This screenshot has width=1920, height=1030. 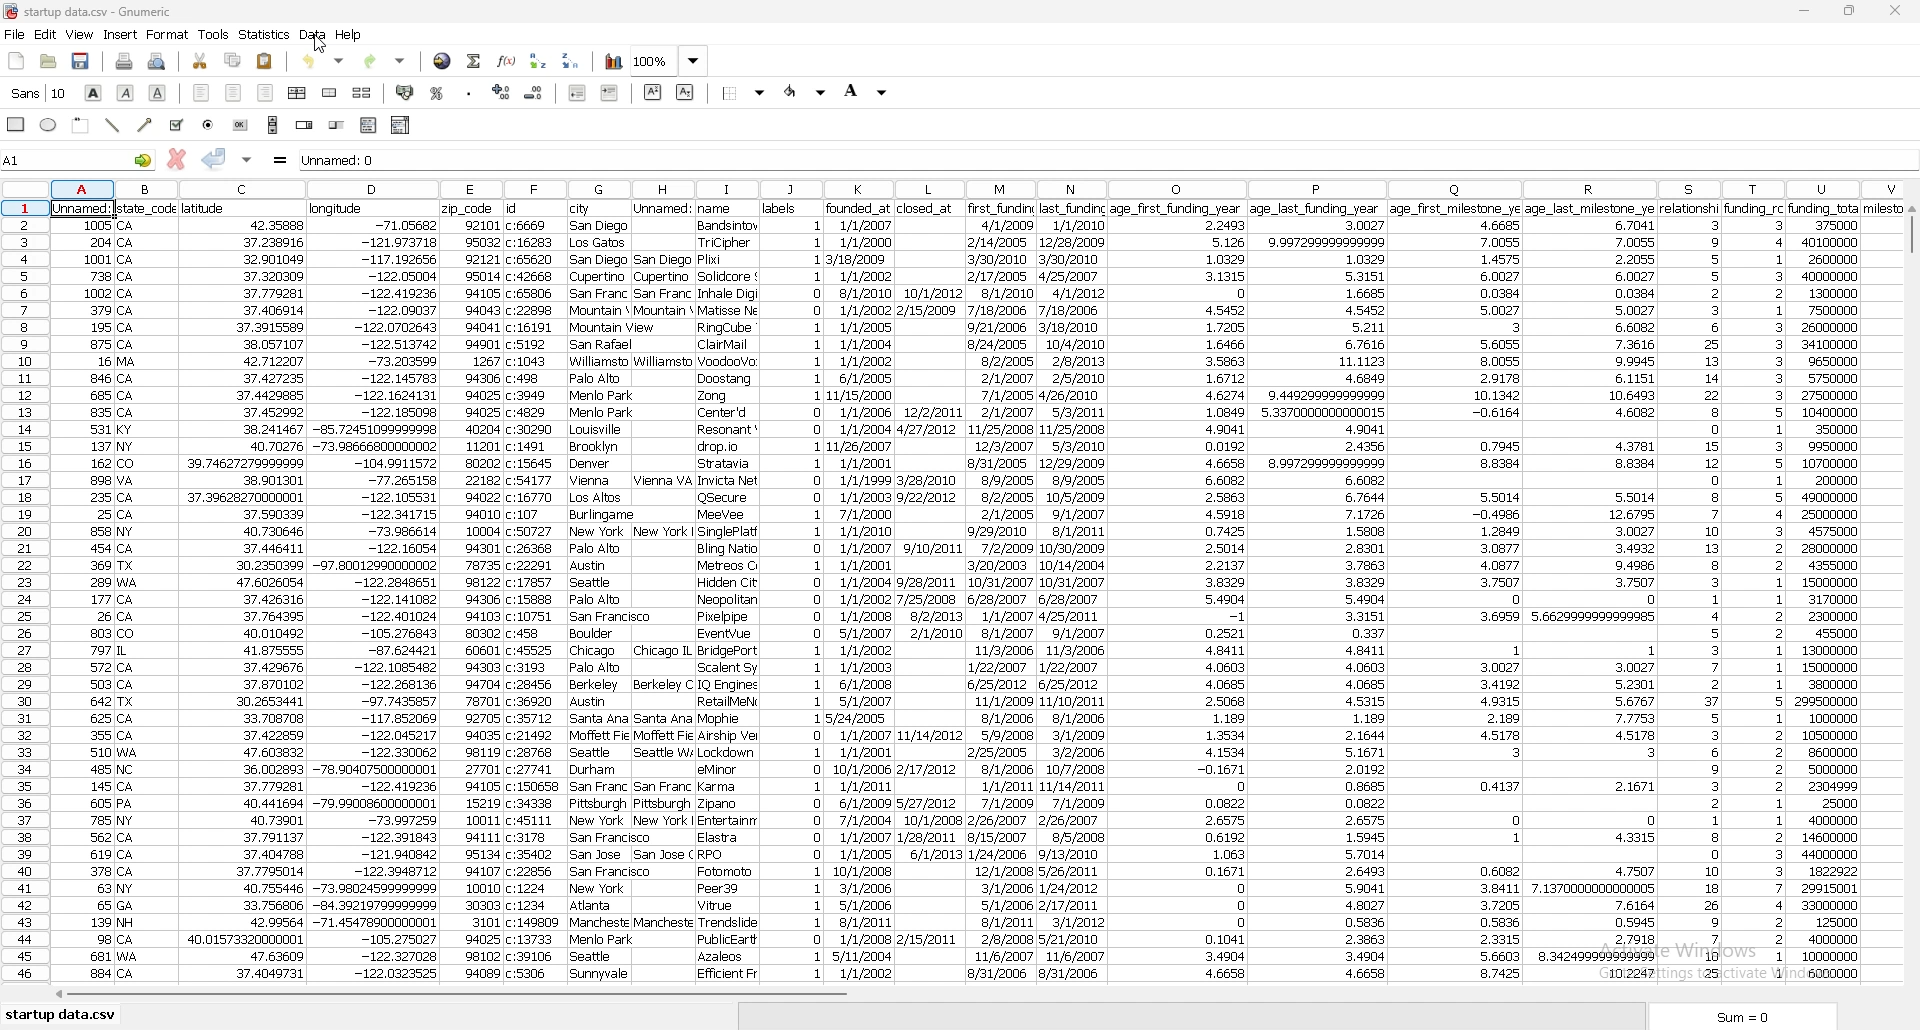 What do you see at coordinates (232, 92) in the screenshot?
I see `centre` at bounding box center [232, 92].